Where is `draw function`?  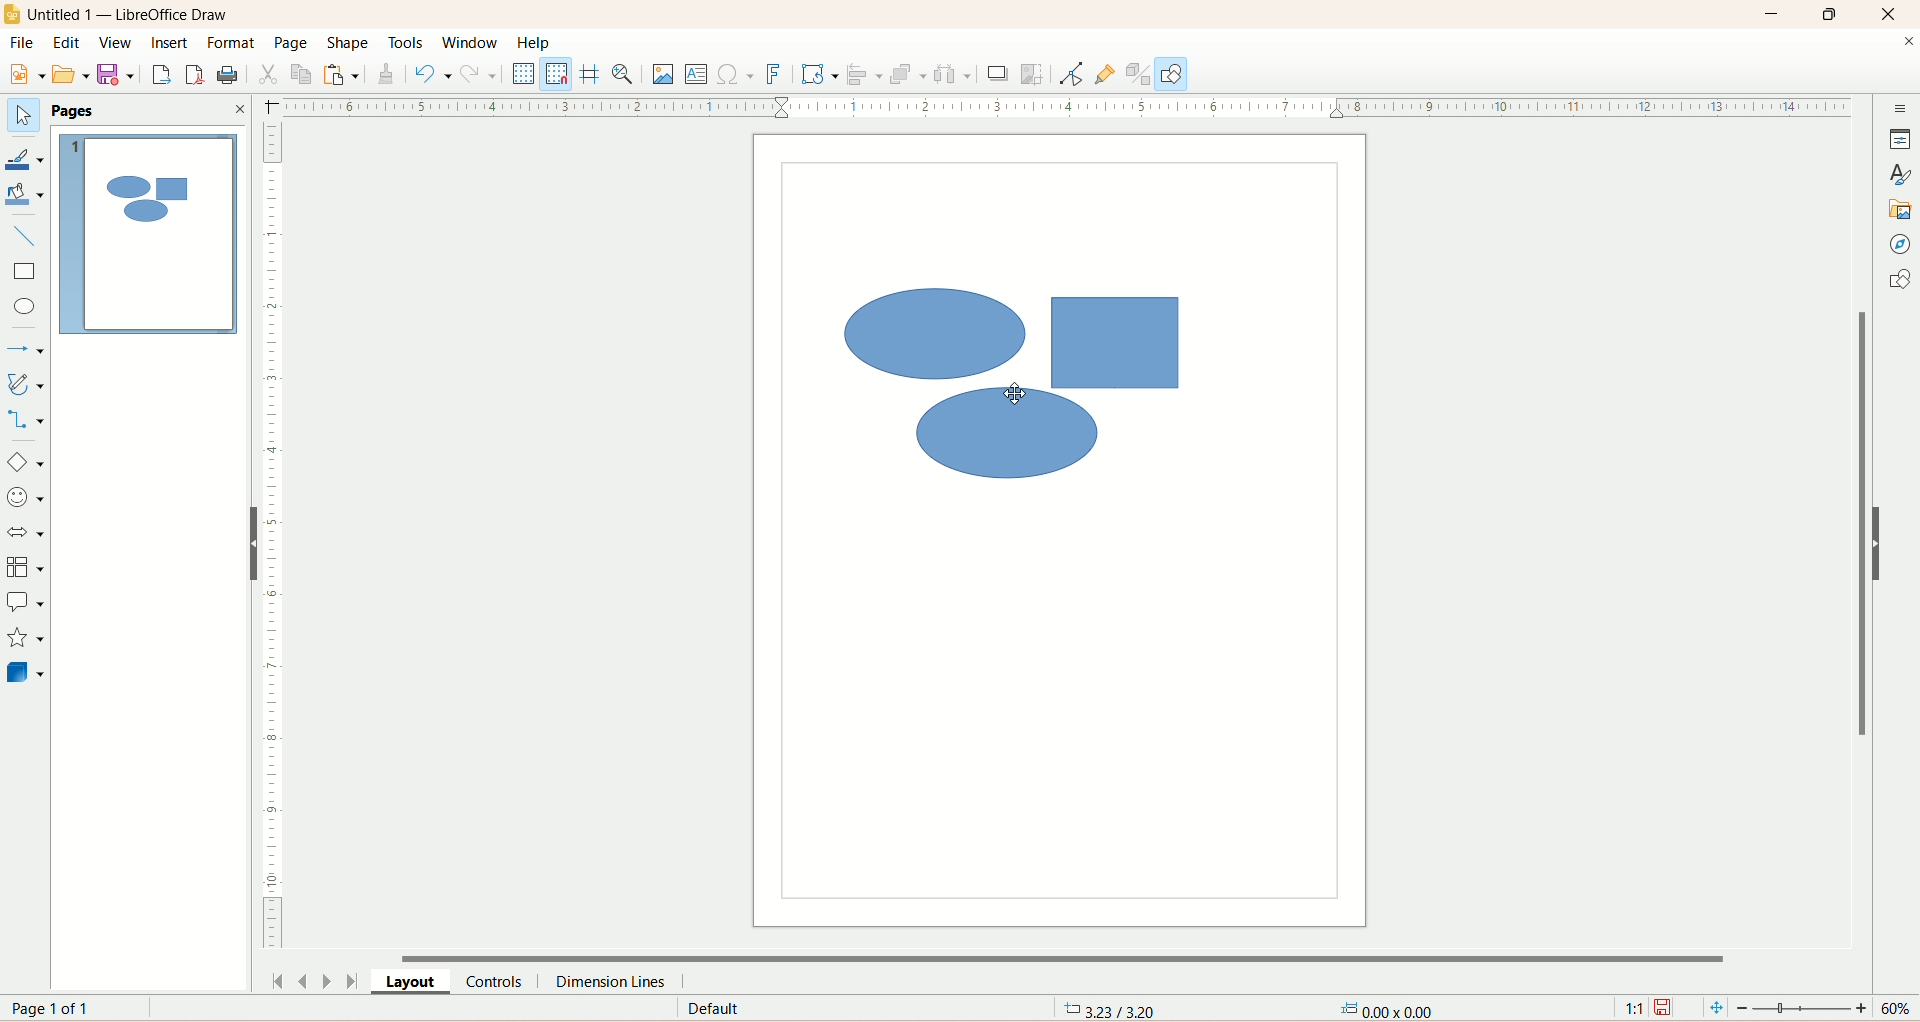
draw function is located at coordinates (1171, 74).